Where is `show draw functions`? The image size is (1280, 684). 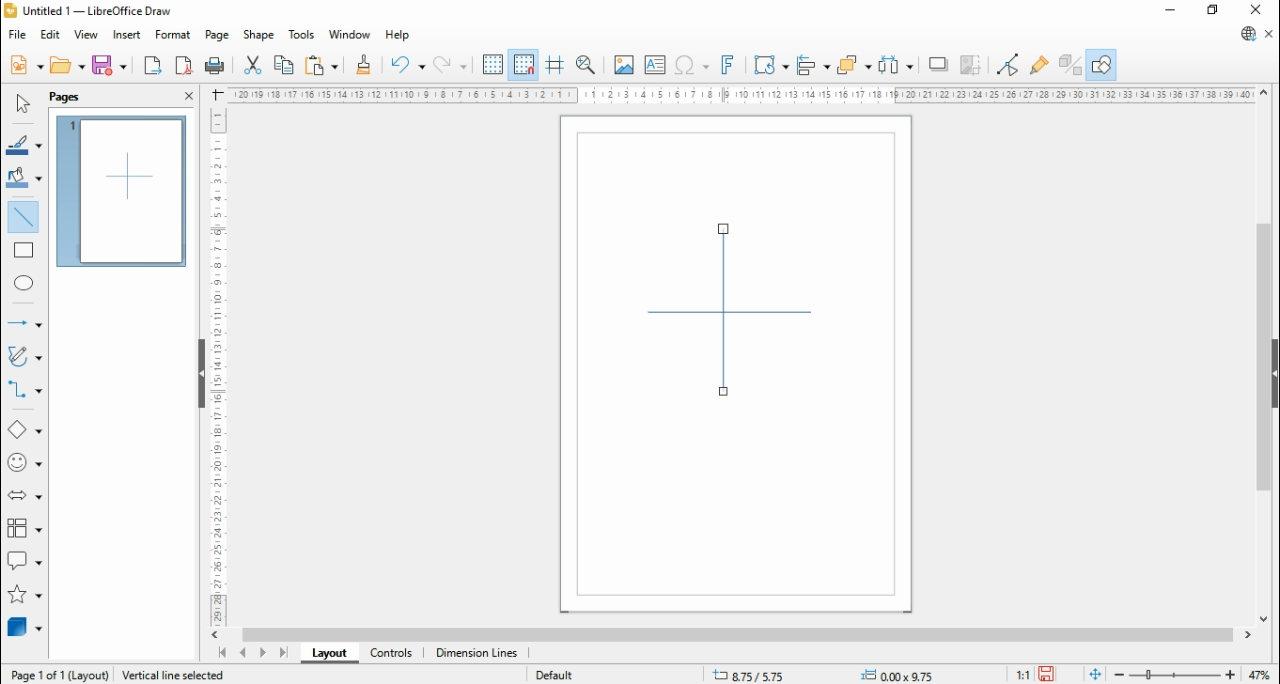 show draw functions is located at coordinates (1103, 64).